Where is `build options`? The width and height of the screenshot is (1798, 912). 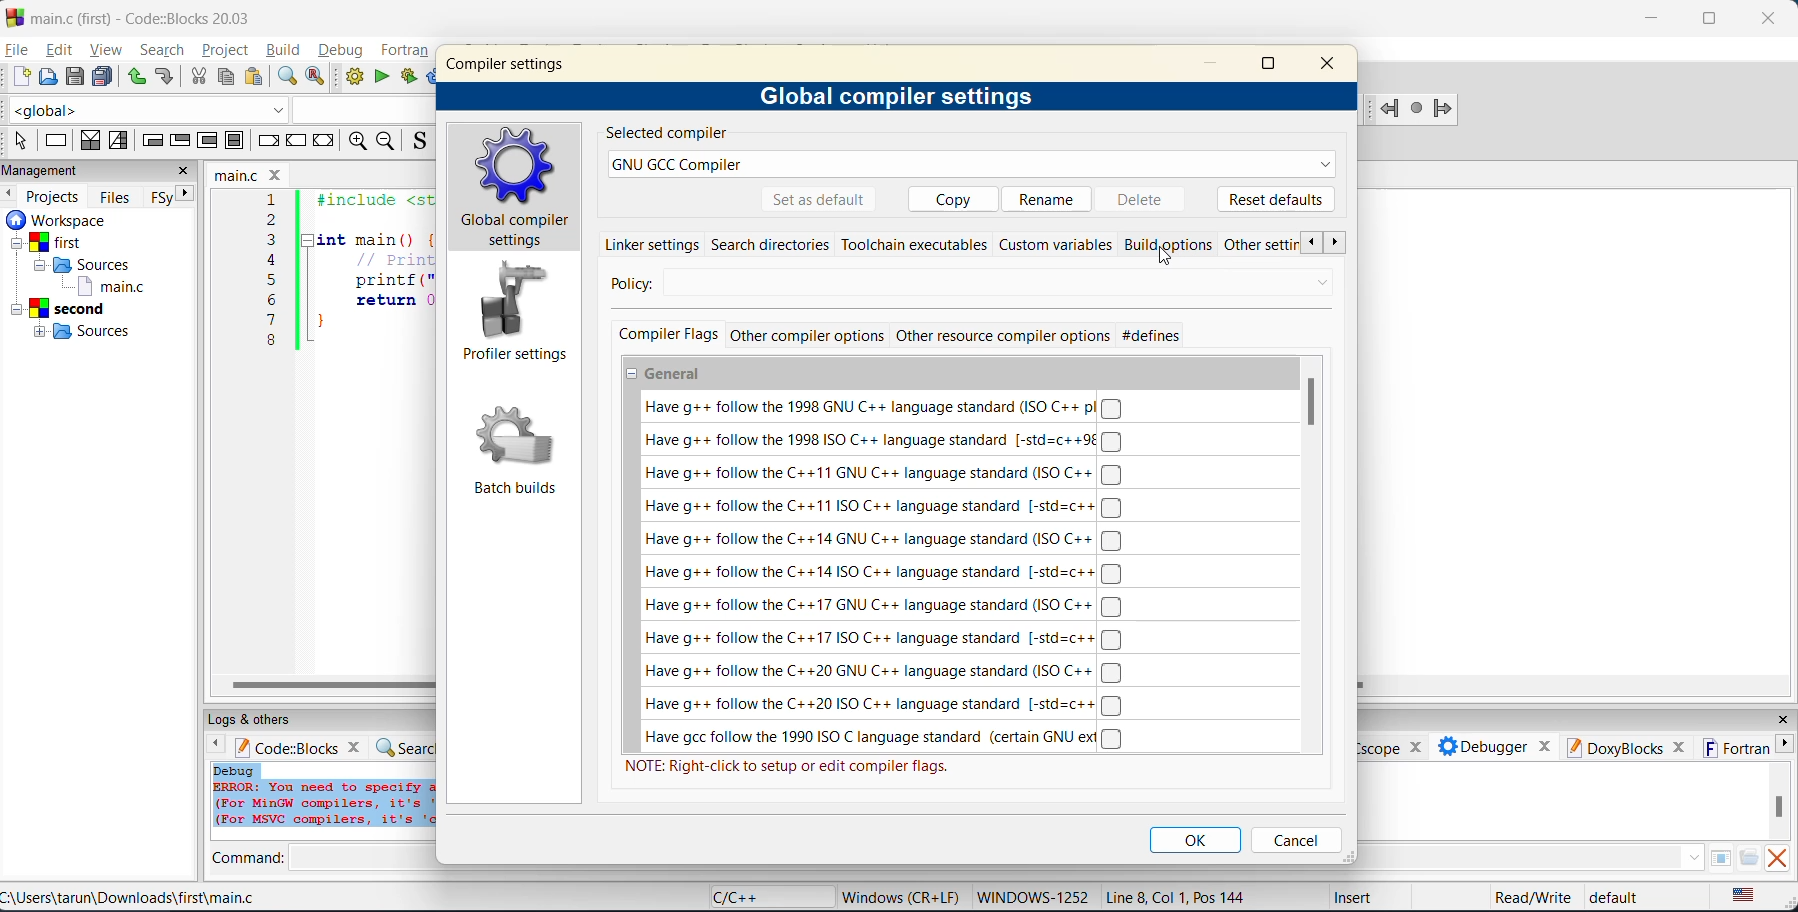
build options is located at coordinates (1173, 244).